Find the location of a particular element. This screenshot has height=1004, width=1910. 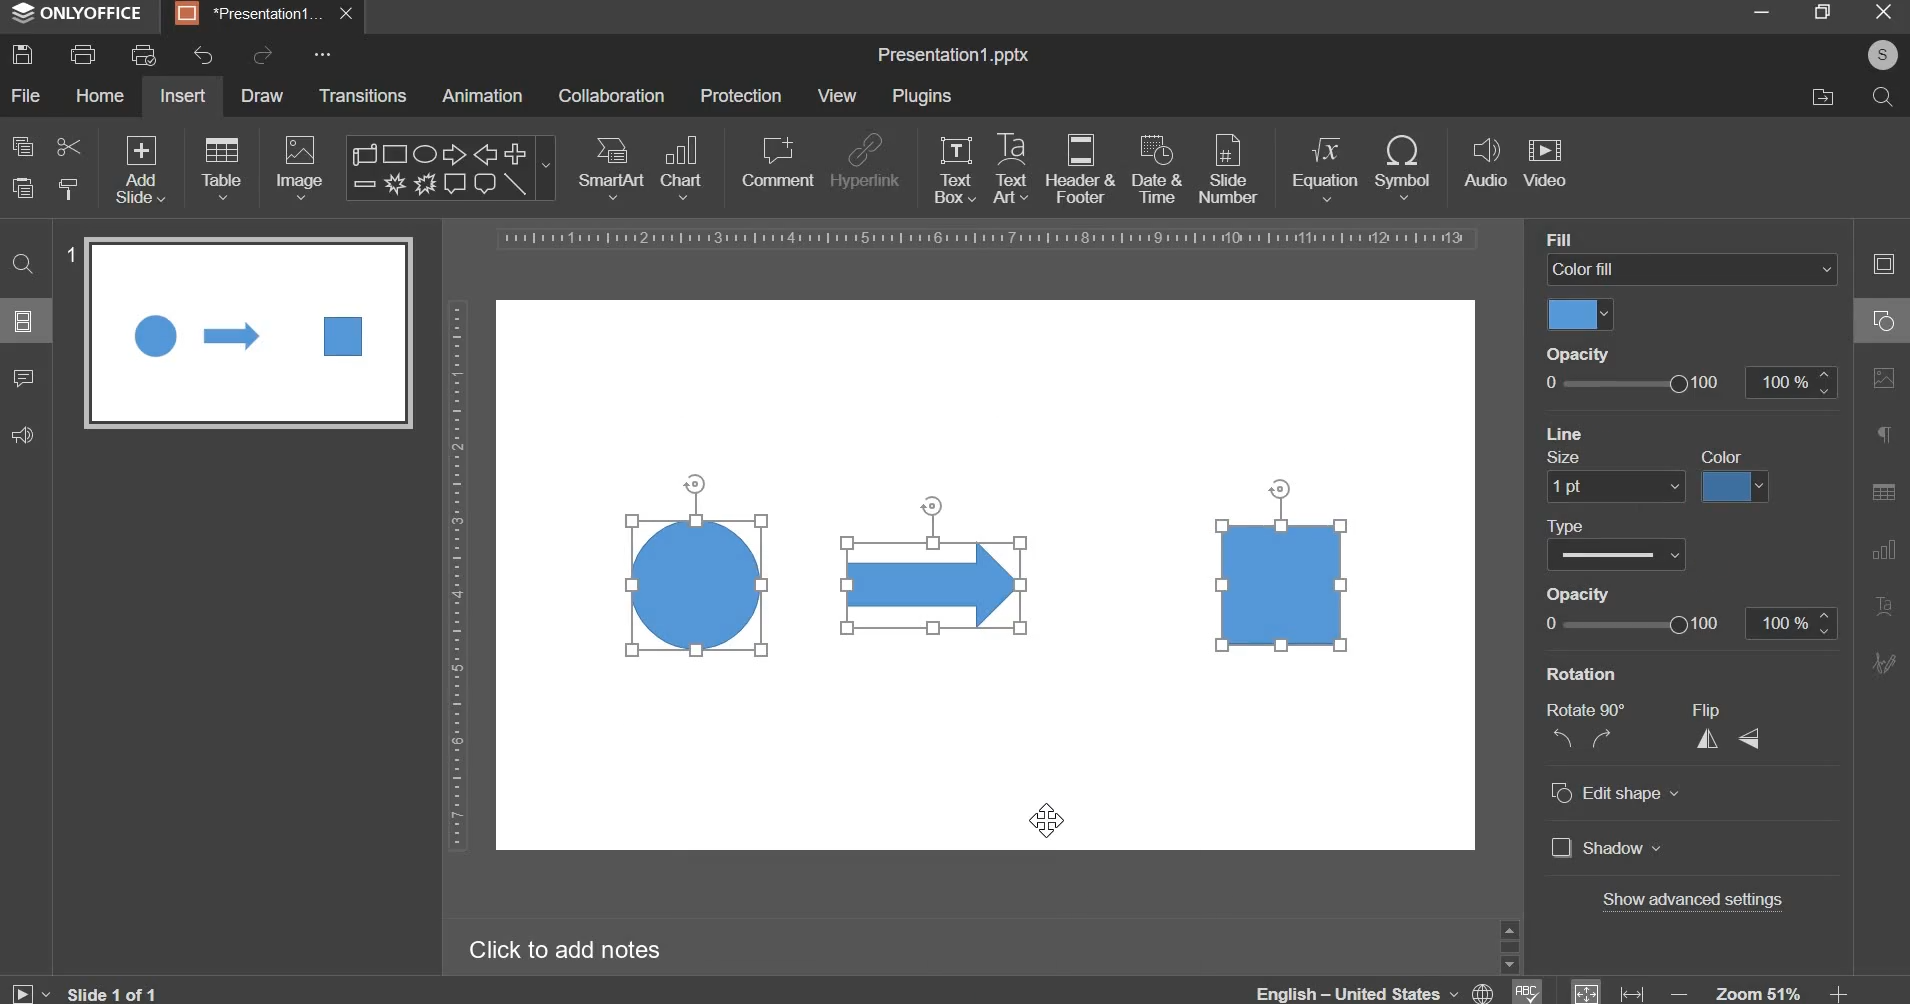

slide preview is located at coordinates (248, 332).